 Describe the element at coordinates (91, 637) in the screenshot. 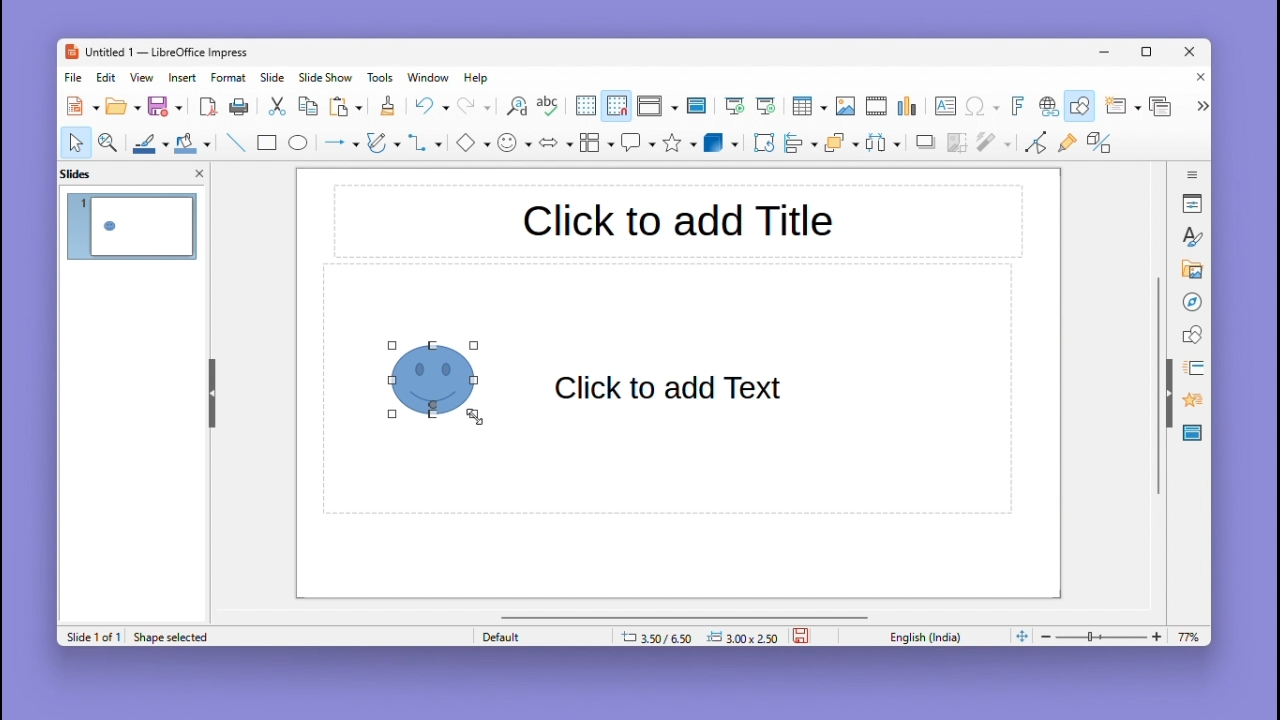

I see `Slide one of one` at that location.